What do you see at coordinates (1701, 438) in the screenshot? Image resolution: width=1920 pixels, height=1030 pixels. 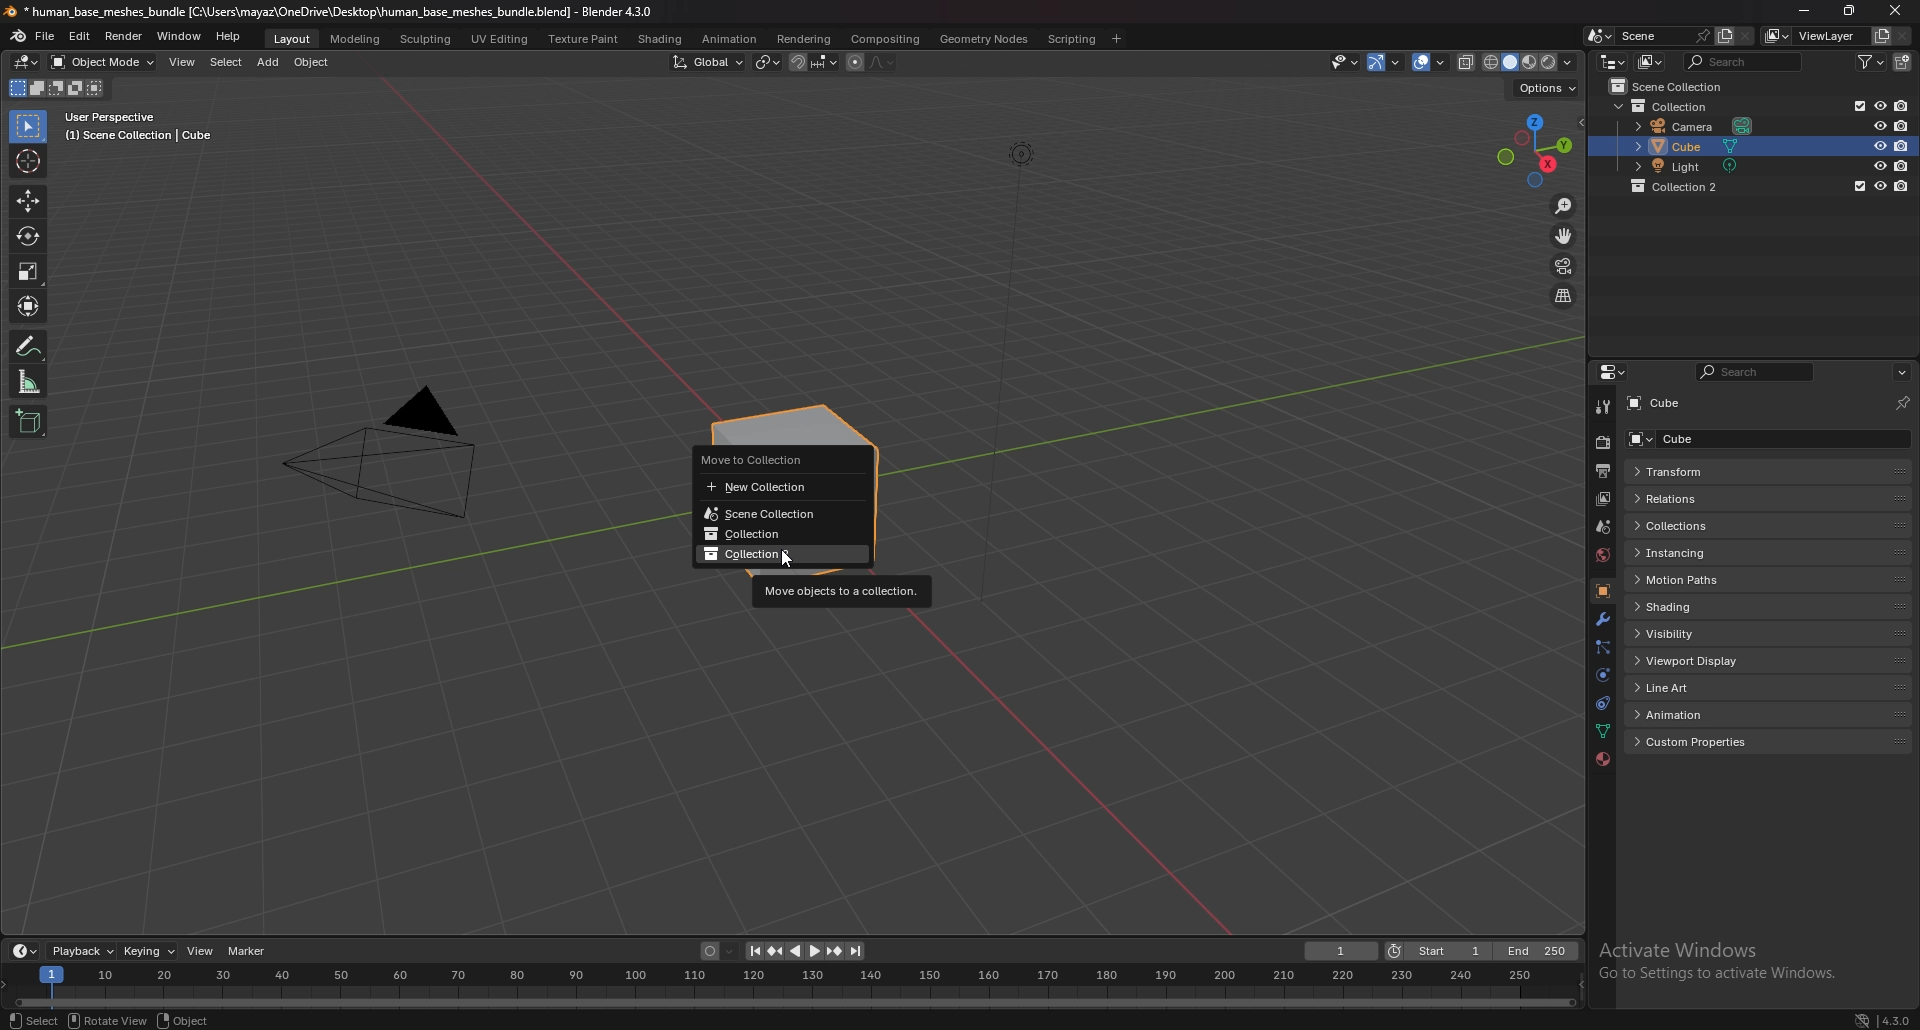 I see `cube` at bounding box center [1701, 438].